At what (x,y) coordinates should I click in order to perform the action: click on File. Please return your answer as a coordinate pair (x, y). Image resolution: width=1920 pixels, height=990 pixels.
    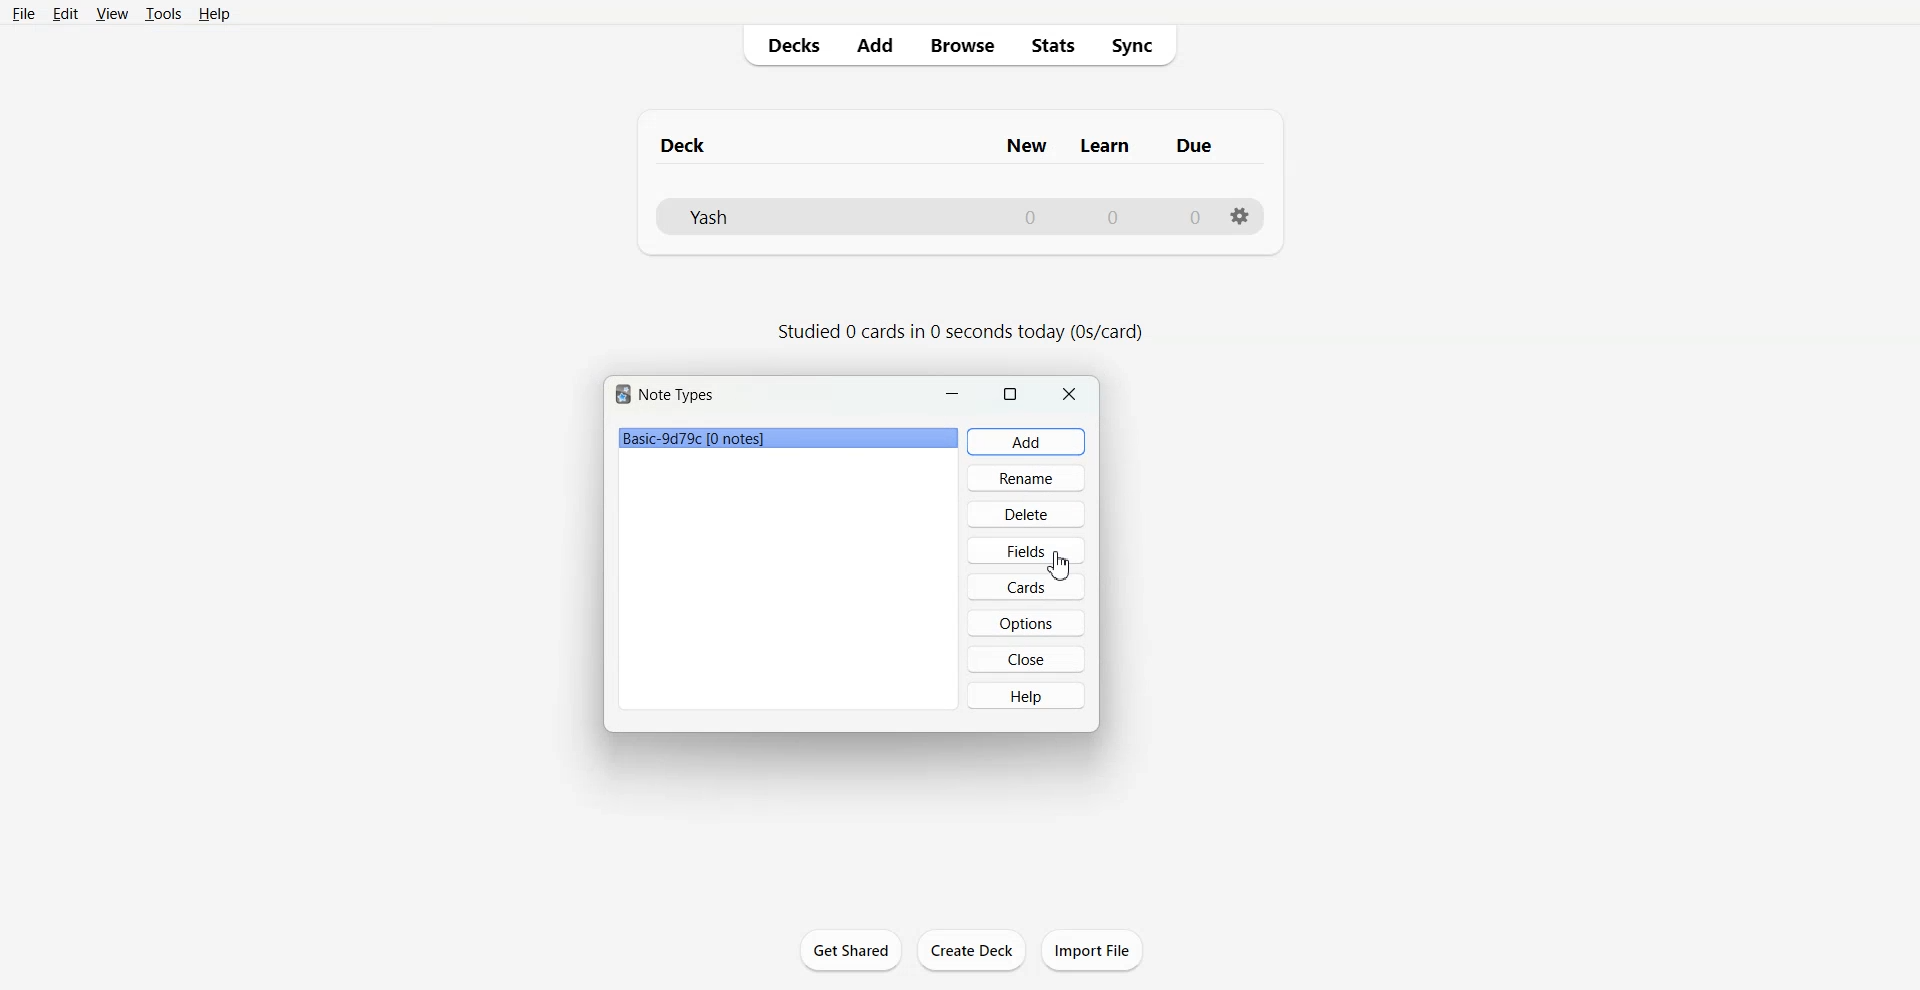
    Looking at the image, I should click on (22, 13).